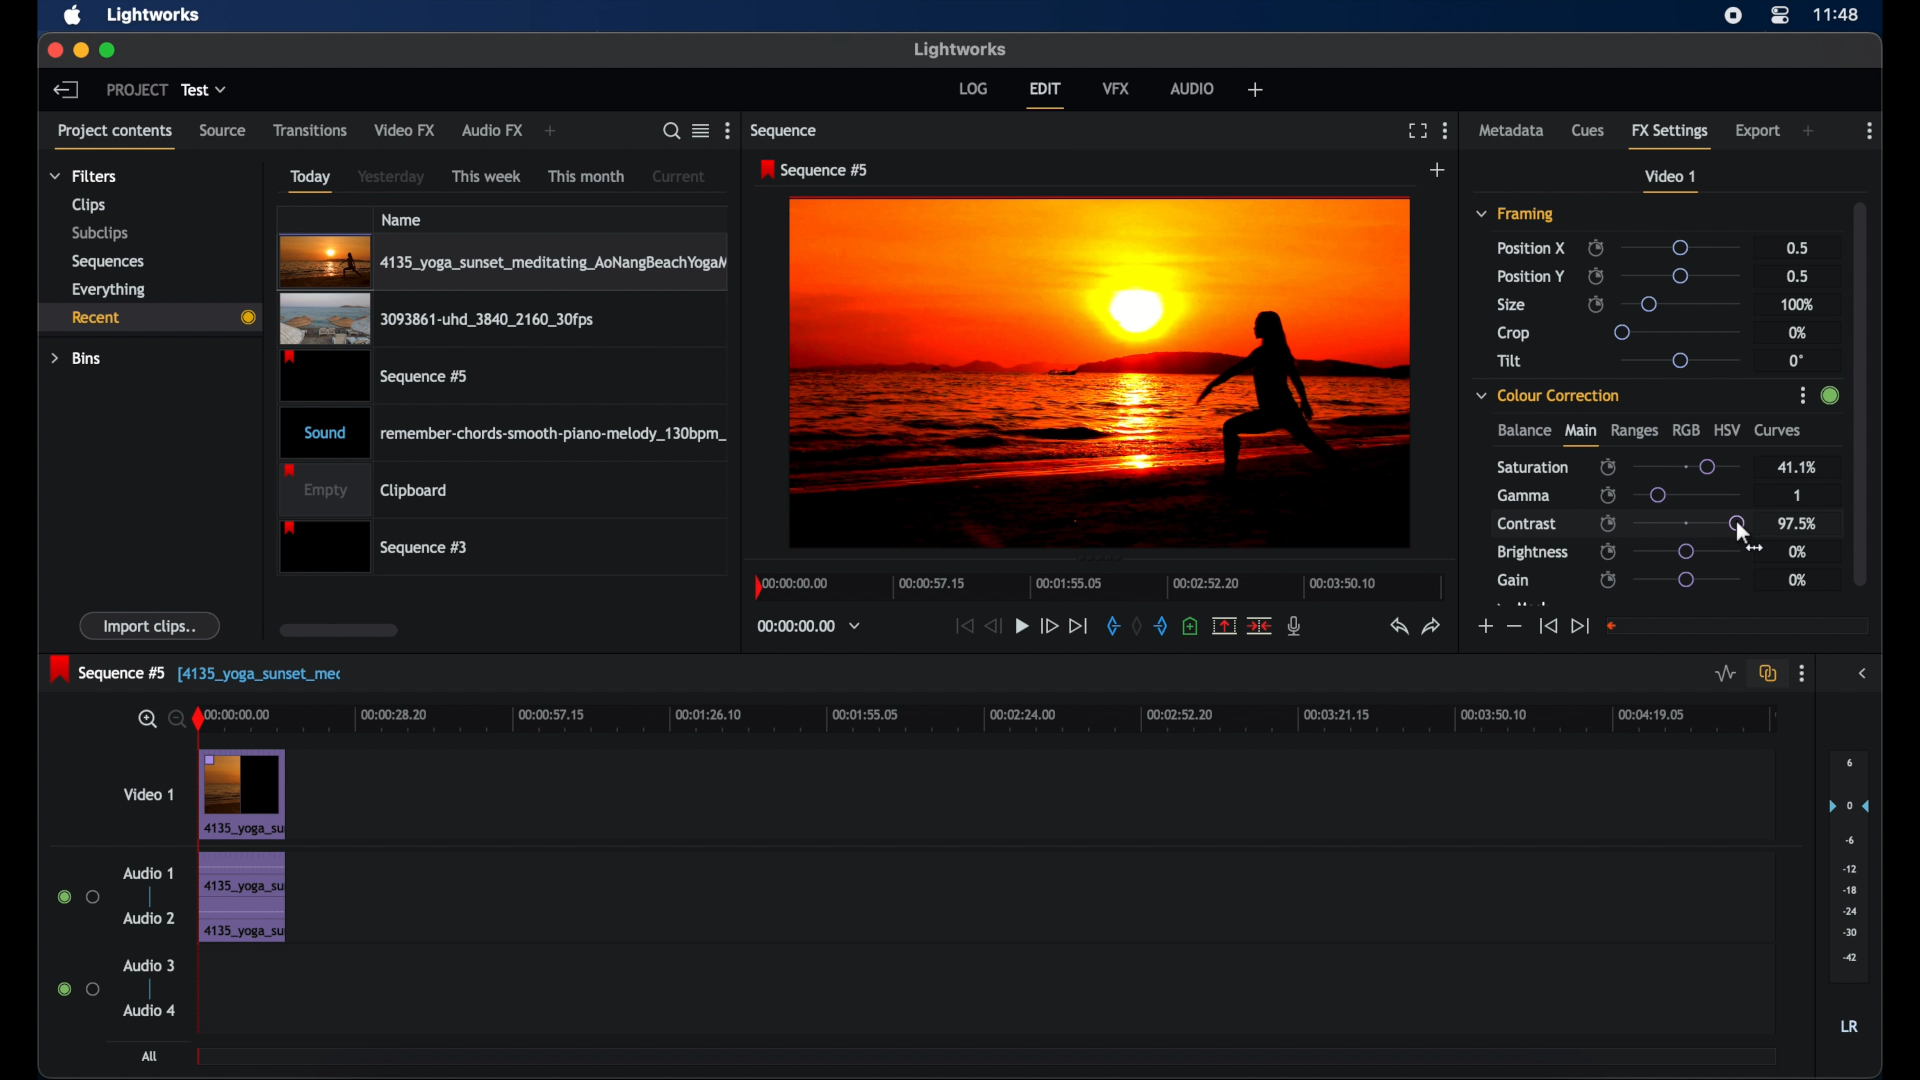 Image resolution: width=1920 pixels, height=1080 pixels. What do you see at coordinates (1117, 88) in the screenshot?
I see `vfx` at bounding box center [1117, 88].